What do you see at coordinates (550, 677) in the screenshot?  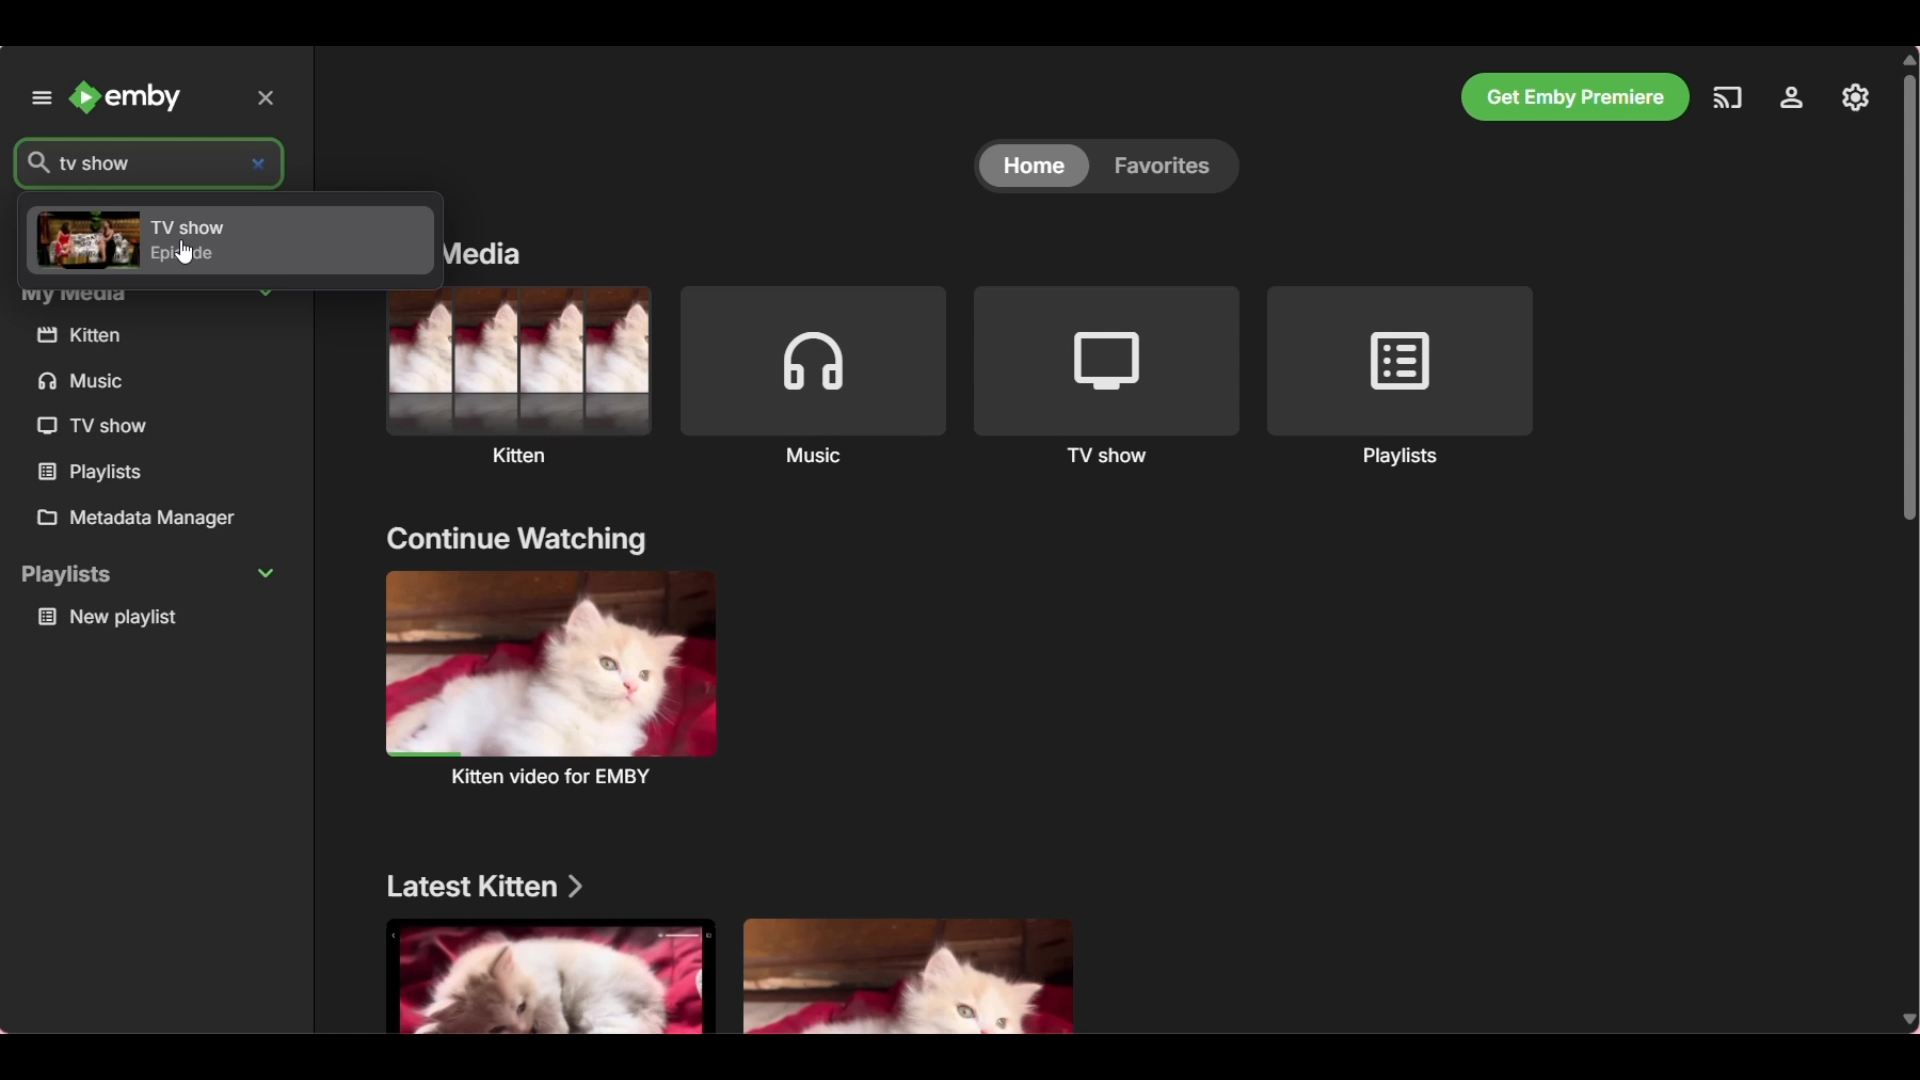 I see `kitten video for EMBY` at bounding box center [550, 677].